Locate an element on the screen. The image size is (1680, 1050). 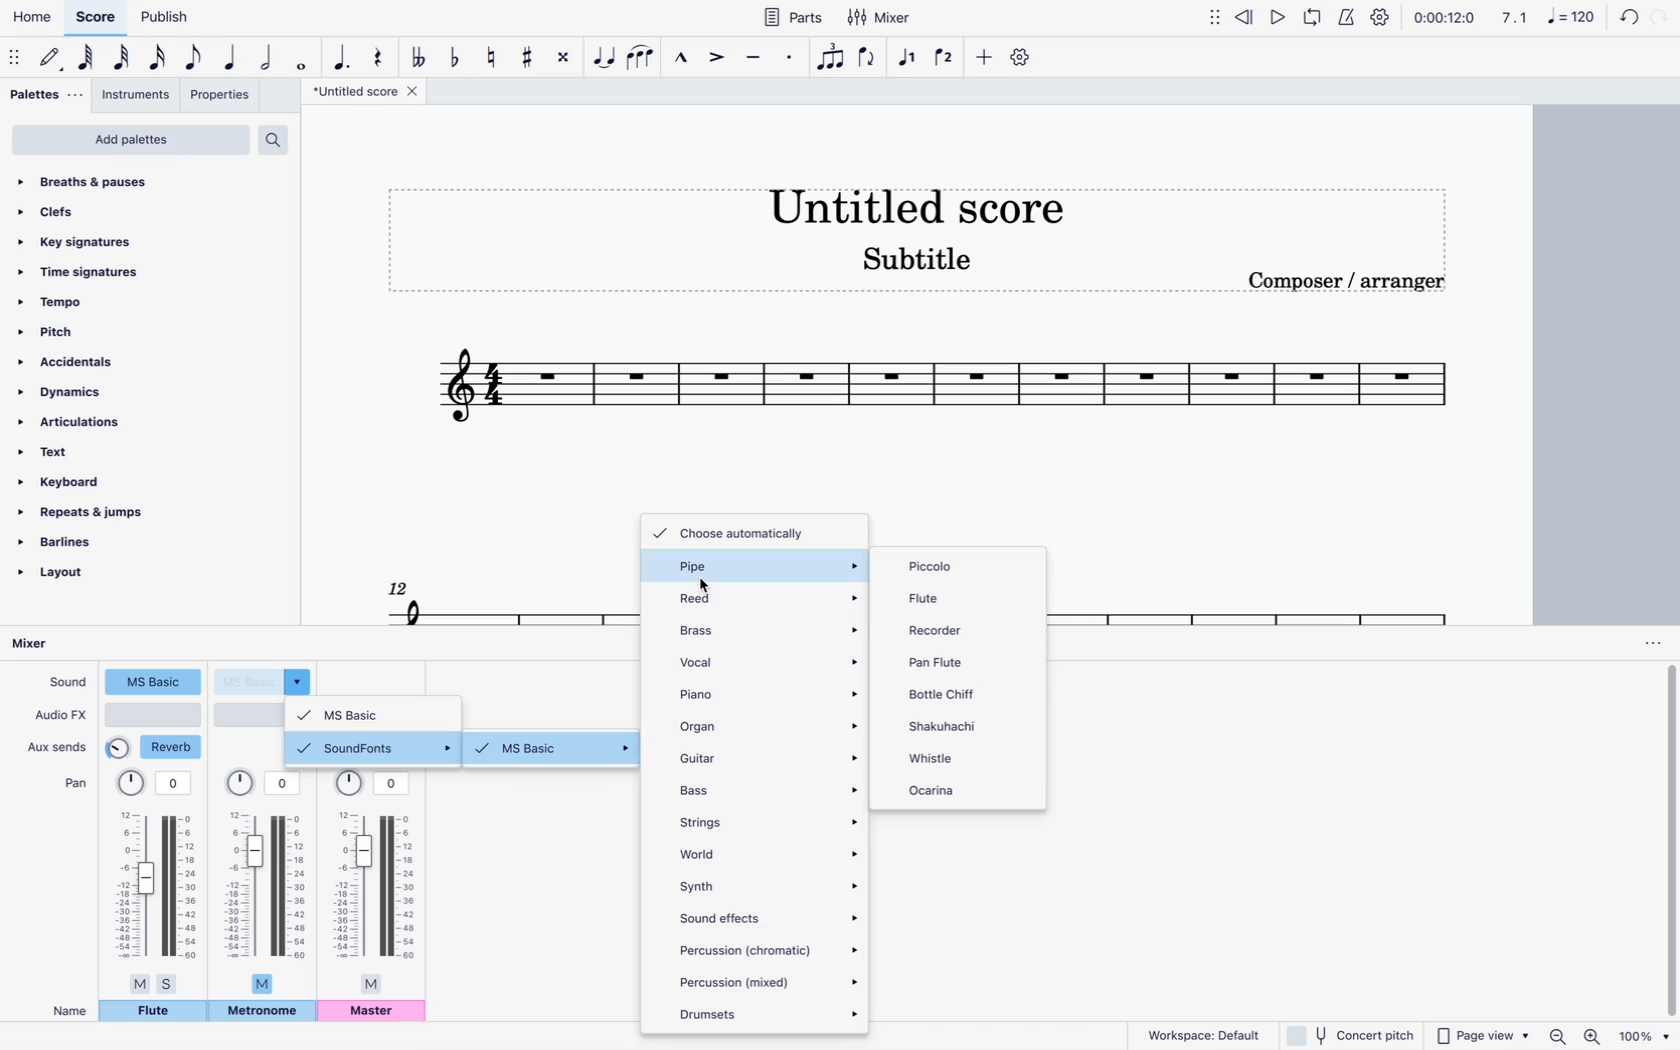
score is located at coordinates (1254, 592).